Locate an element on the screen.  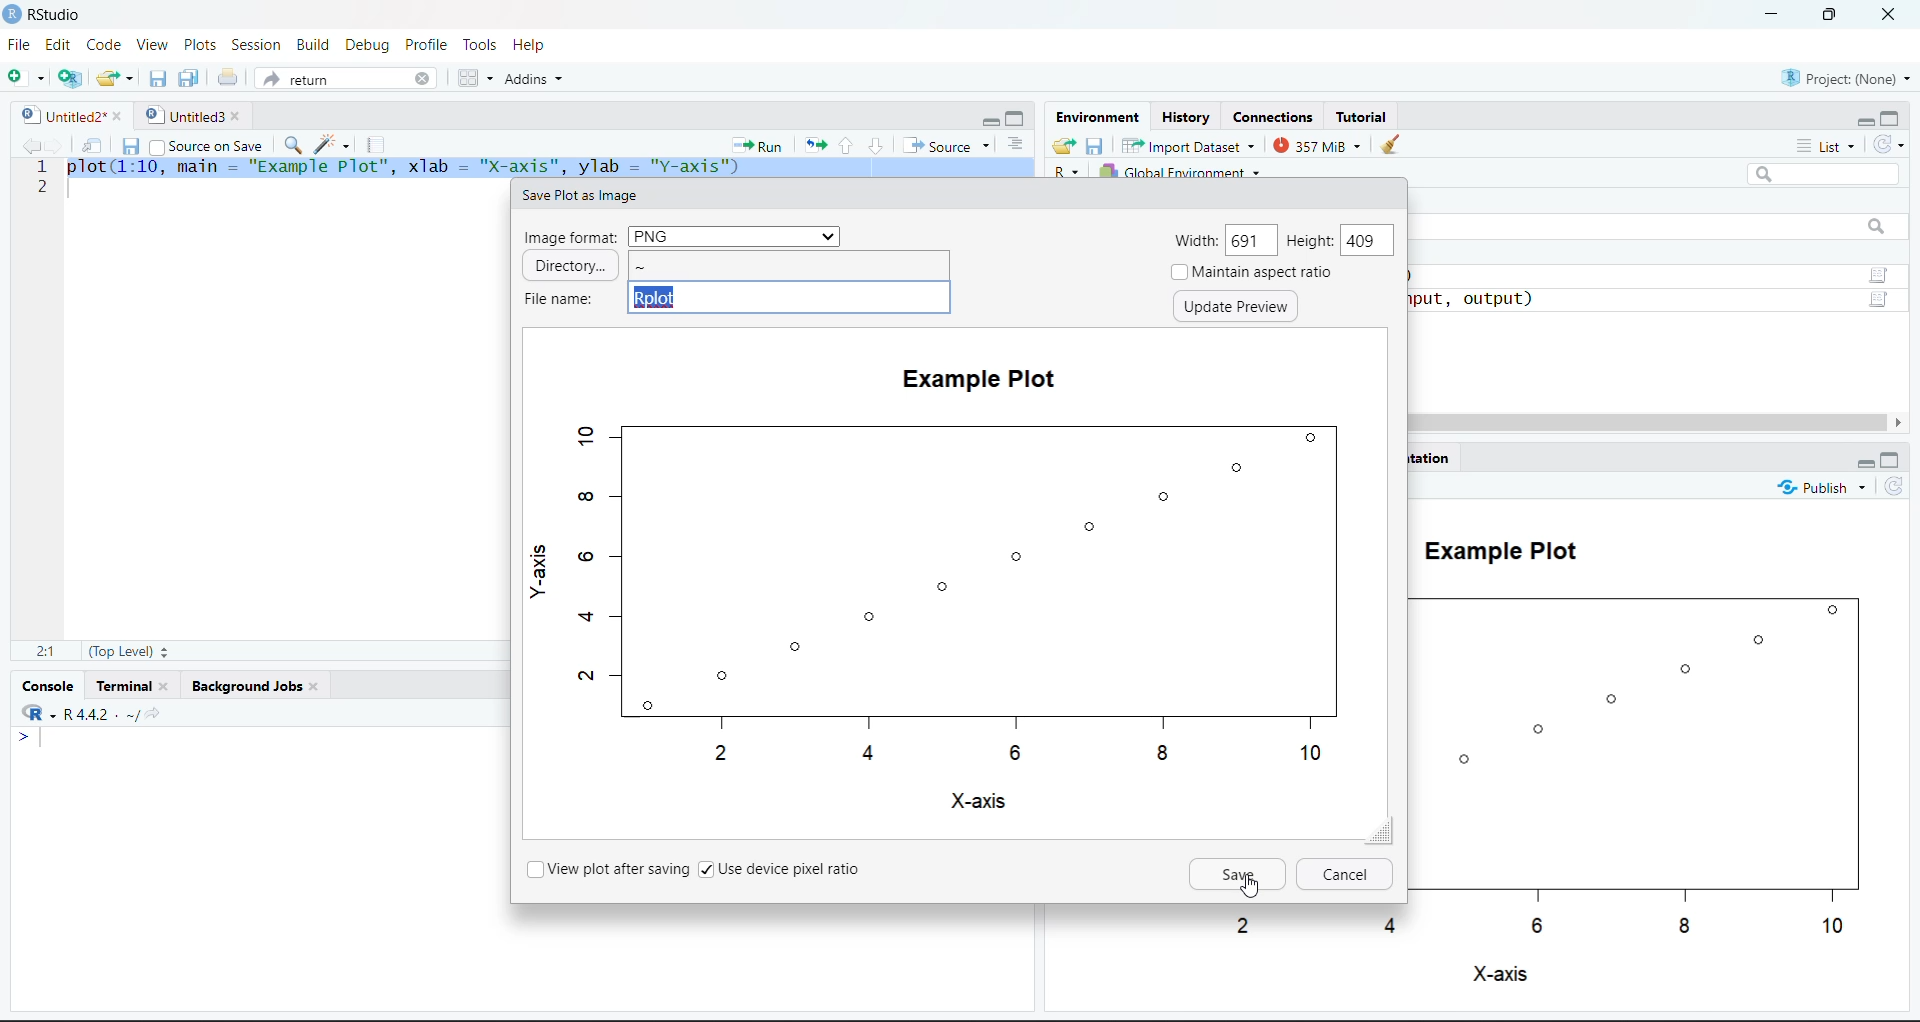
Refresh file listing is located at coordinates (1893, 487).